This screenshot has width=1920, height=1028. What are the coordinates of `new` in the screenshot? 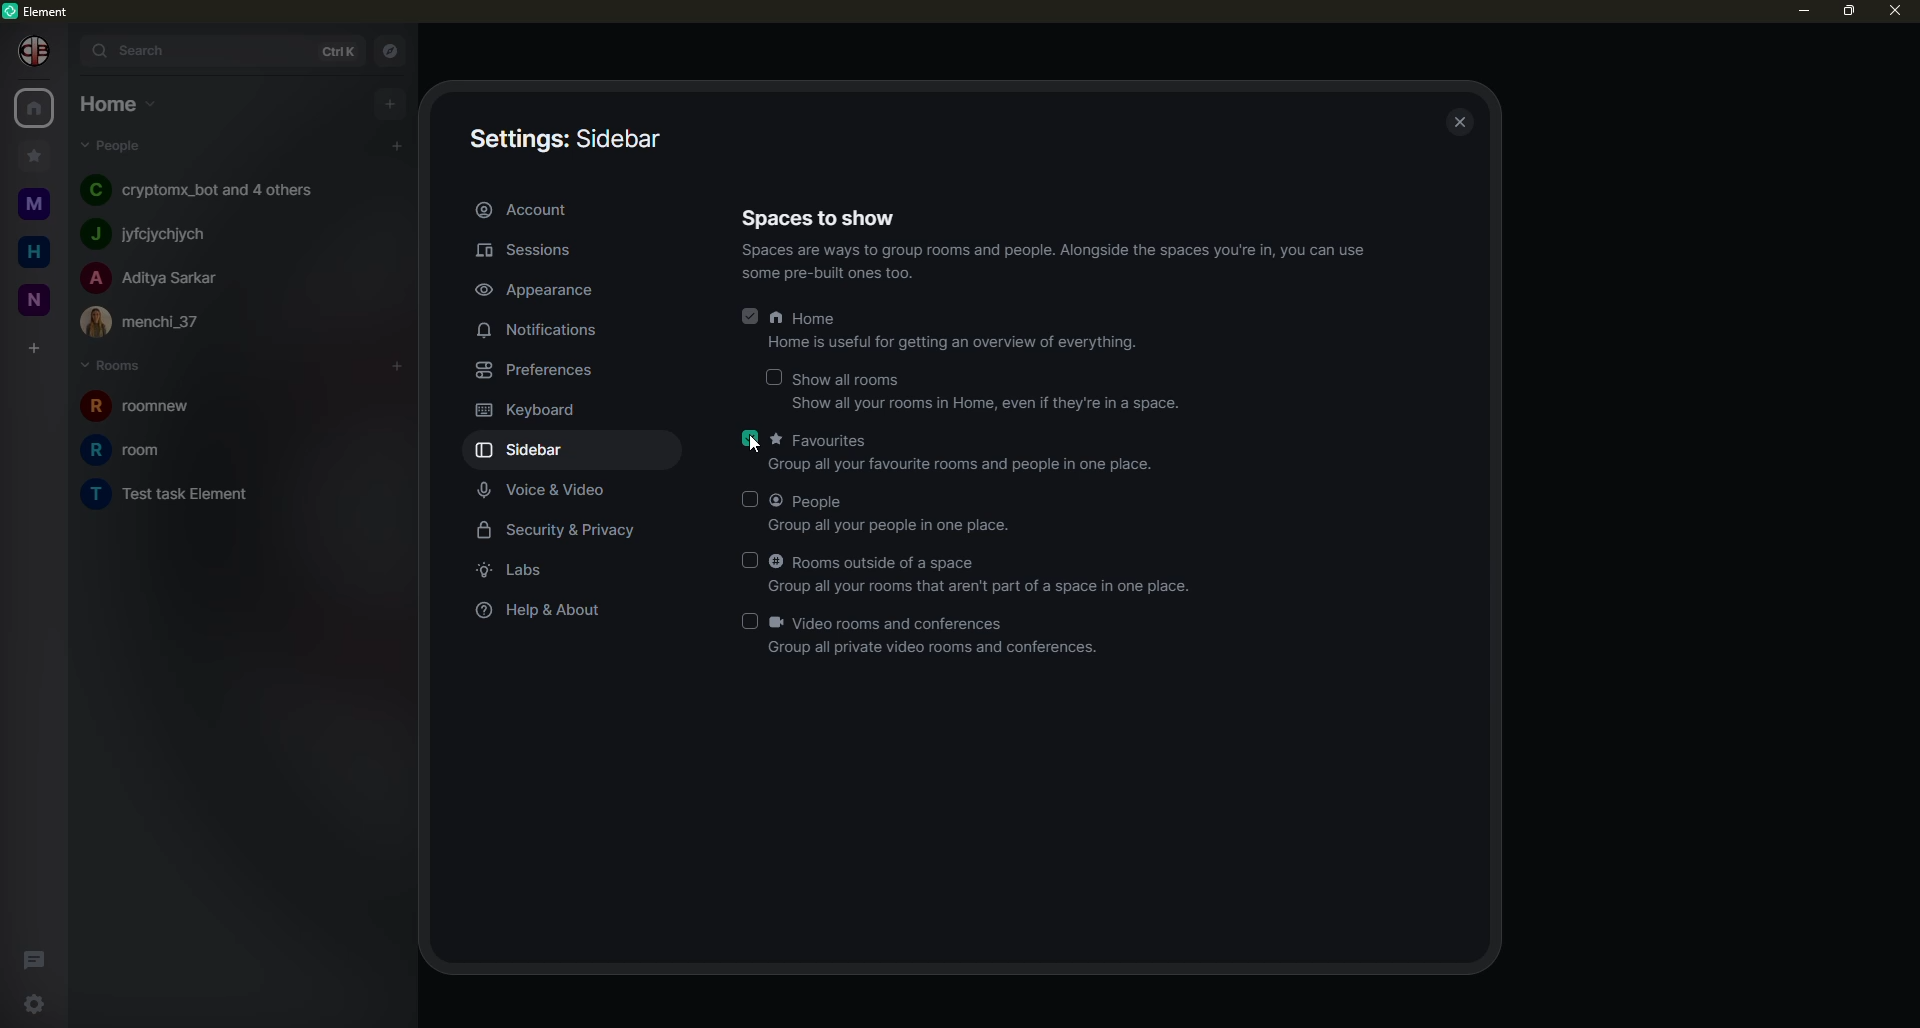 It's located at (34, 304).